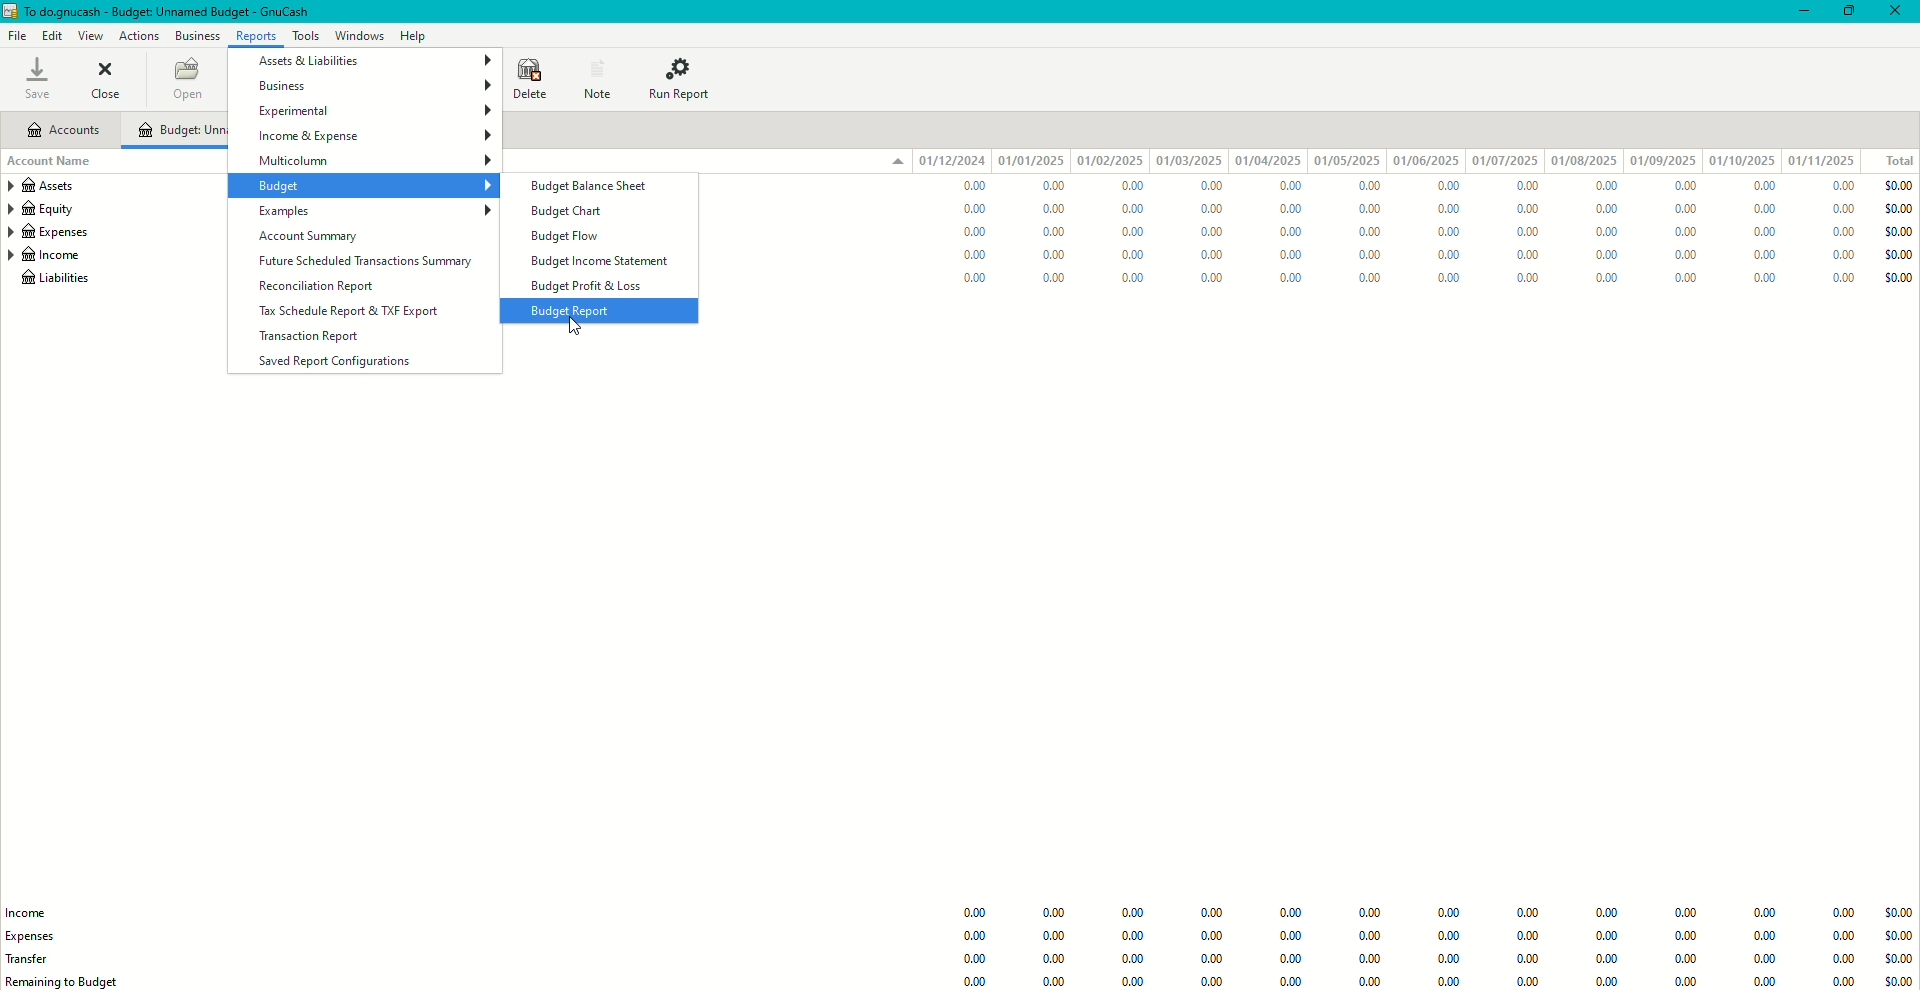  Describe the element at coordinates (65, 982) in the screenshot. I see `Remaining to Budget` at that location.